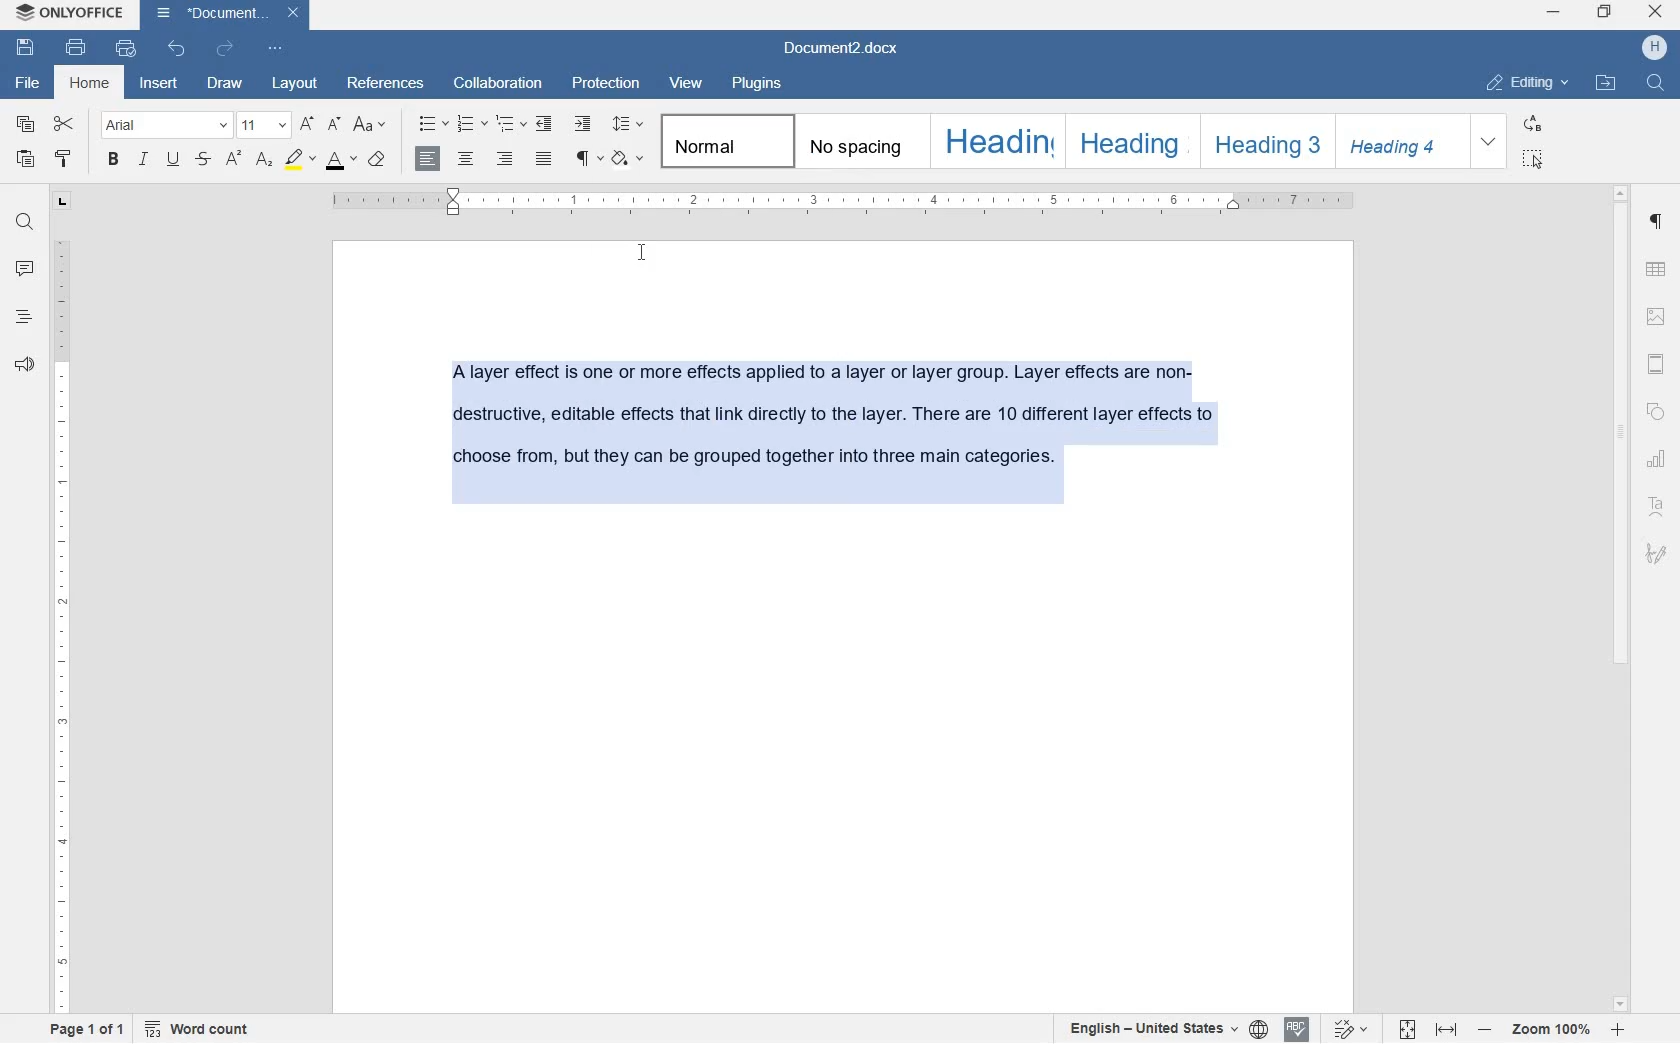 The image size is (1680, 1044). What do you see at coordinates (276, 50) in the screenshot?
I see `customize quick access toolbar` at bounding box center [276, 50].